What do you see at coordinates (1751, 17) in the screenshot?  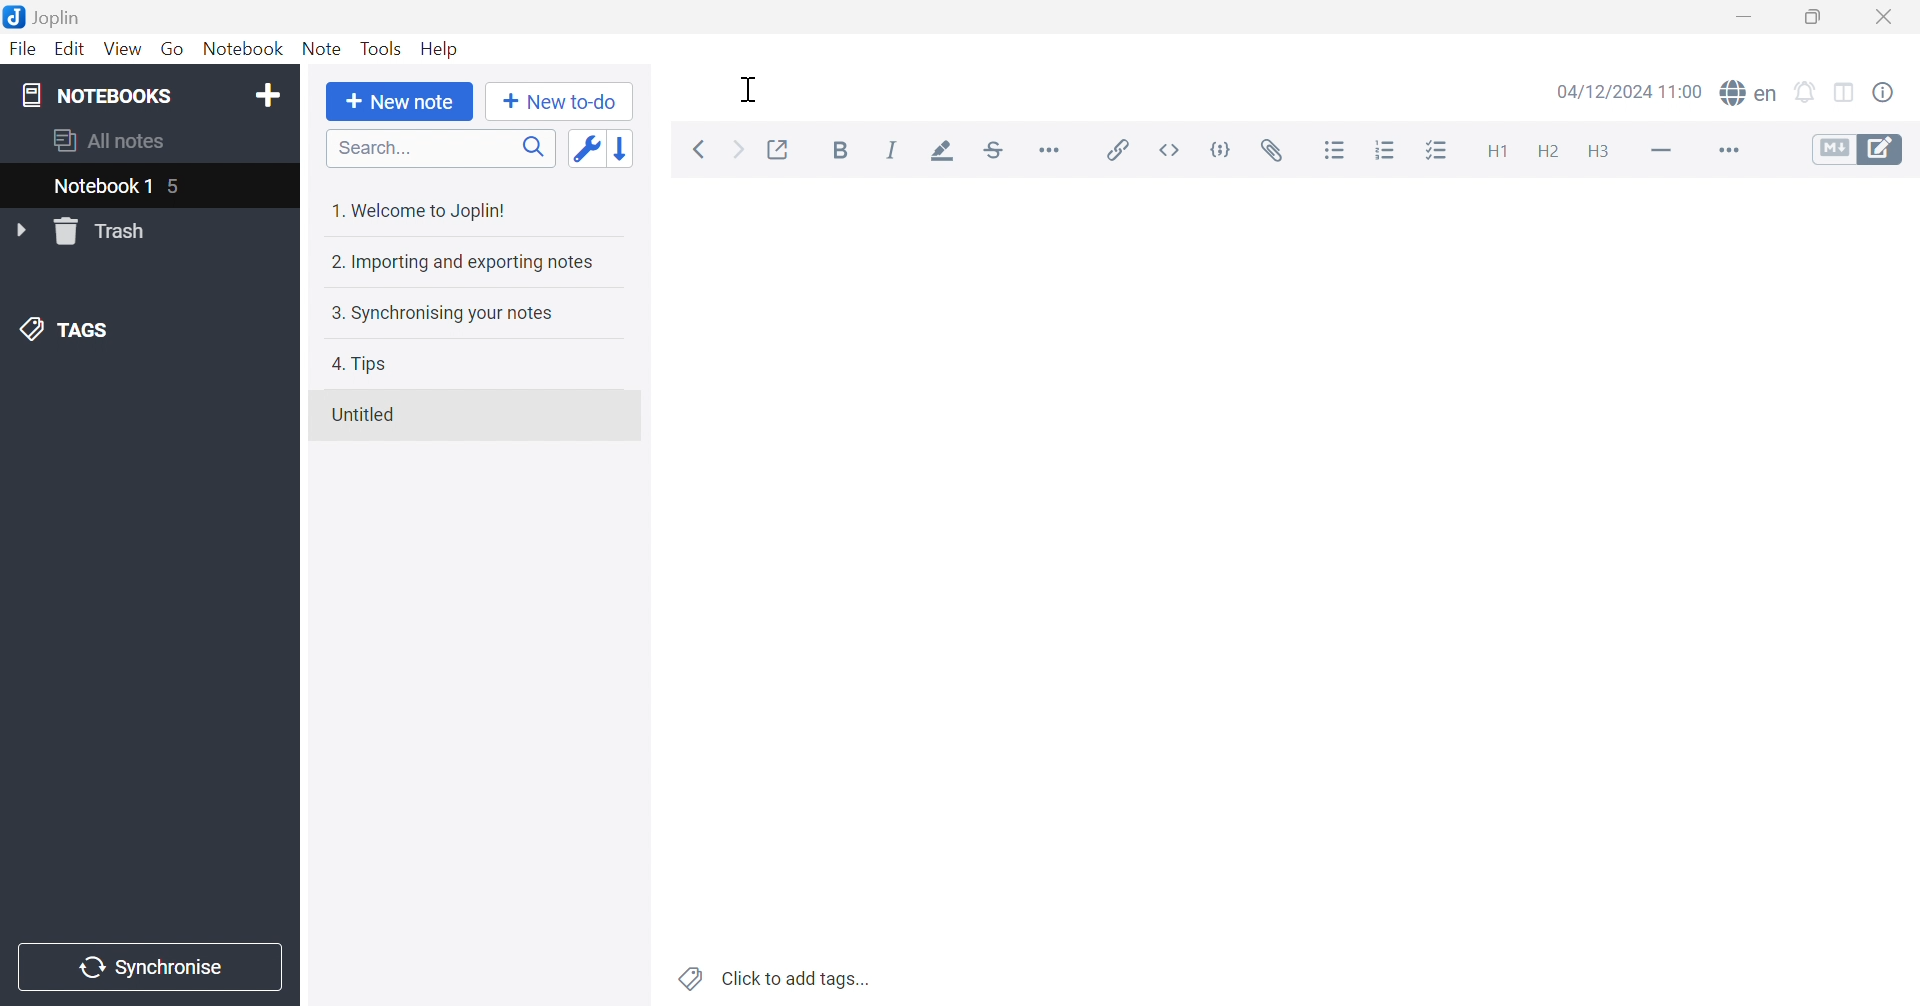 I see `Minimize` at bounding box center [1751, 17].